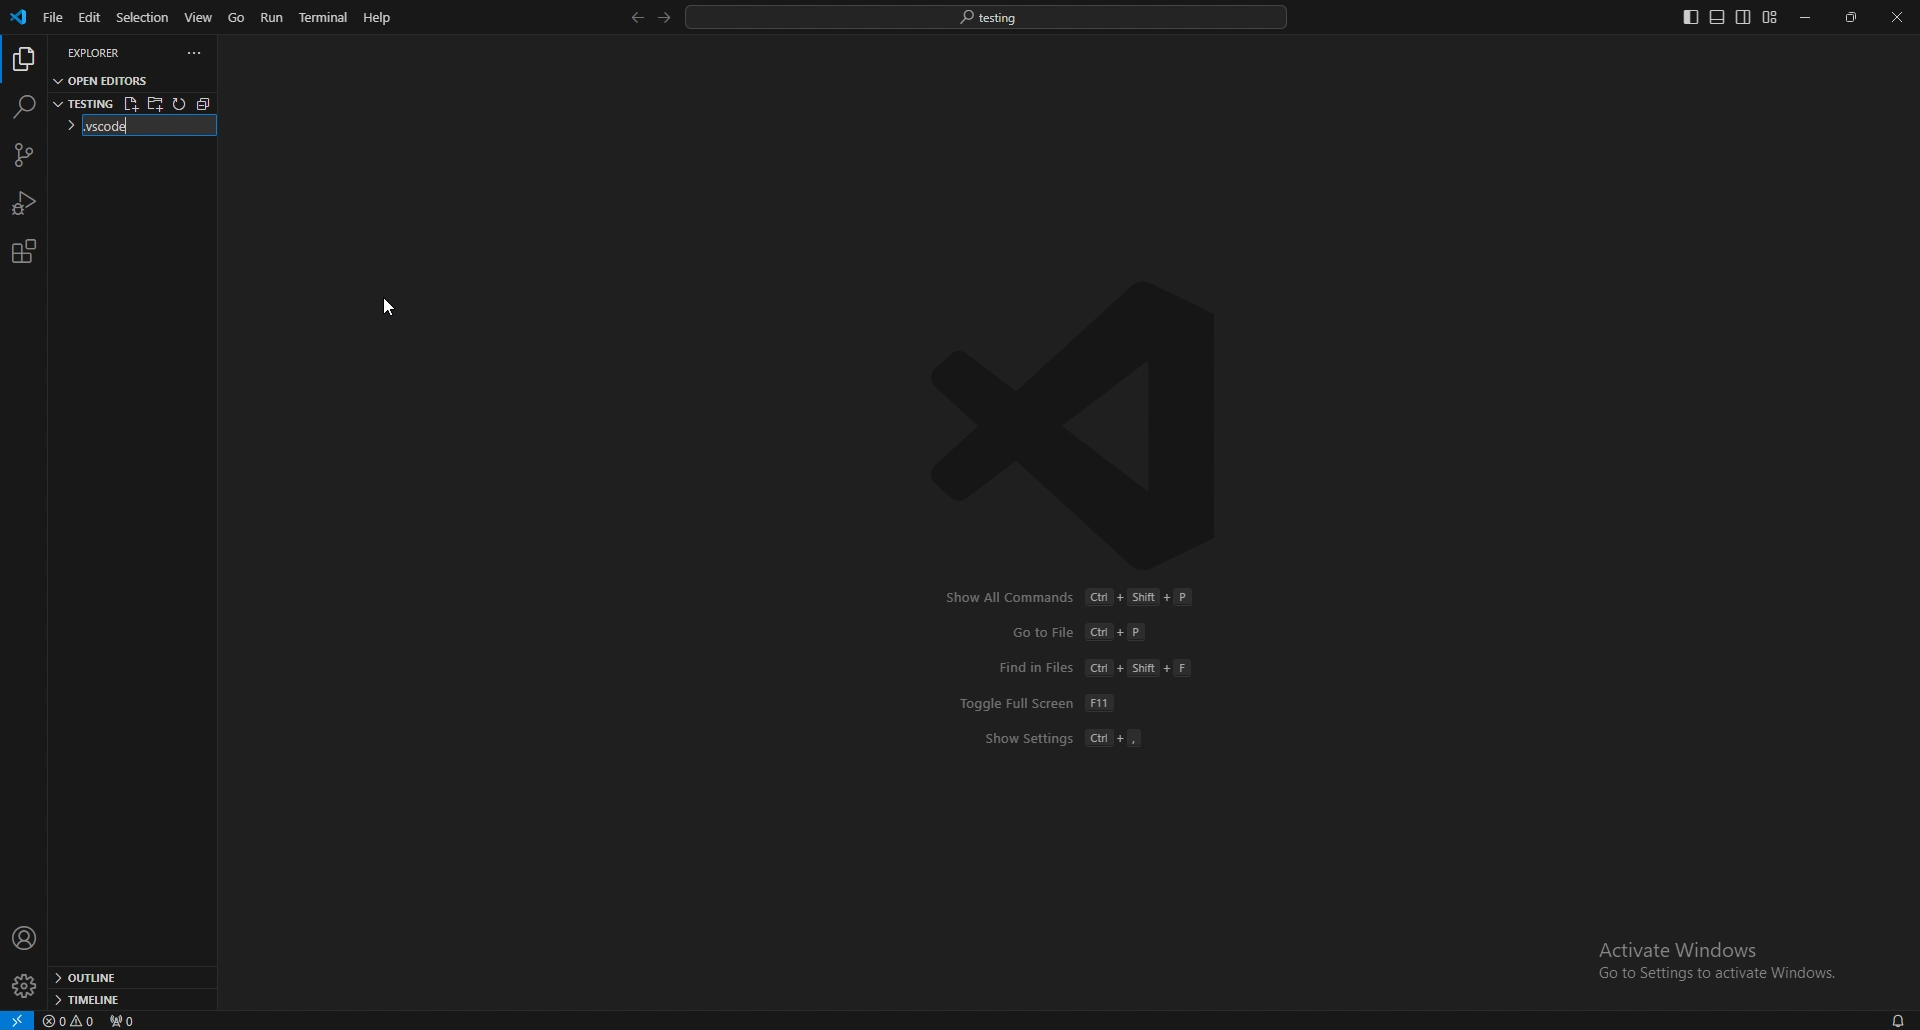 The image size is (1920, 1030). What do you see at coordinates (88, 18) in the screenshot?
I see `edit` at bounding box center [88, 18].